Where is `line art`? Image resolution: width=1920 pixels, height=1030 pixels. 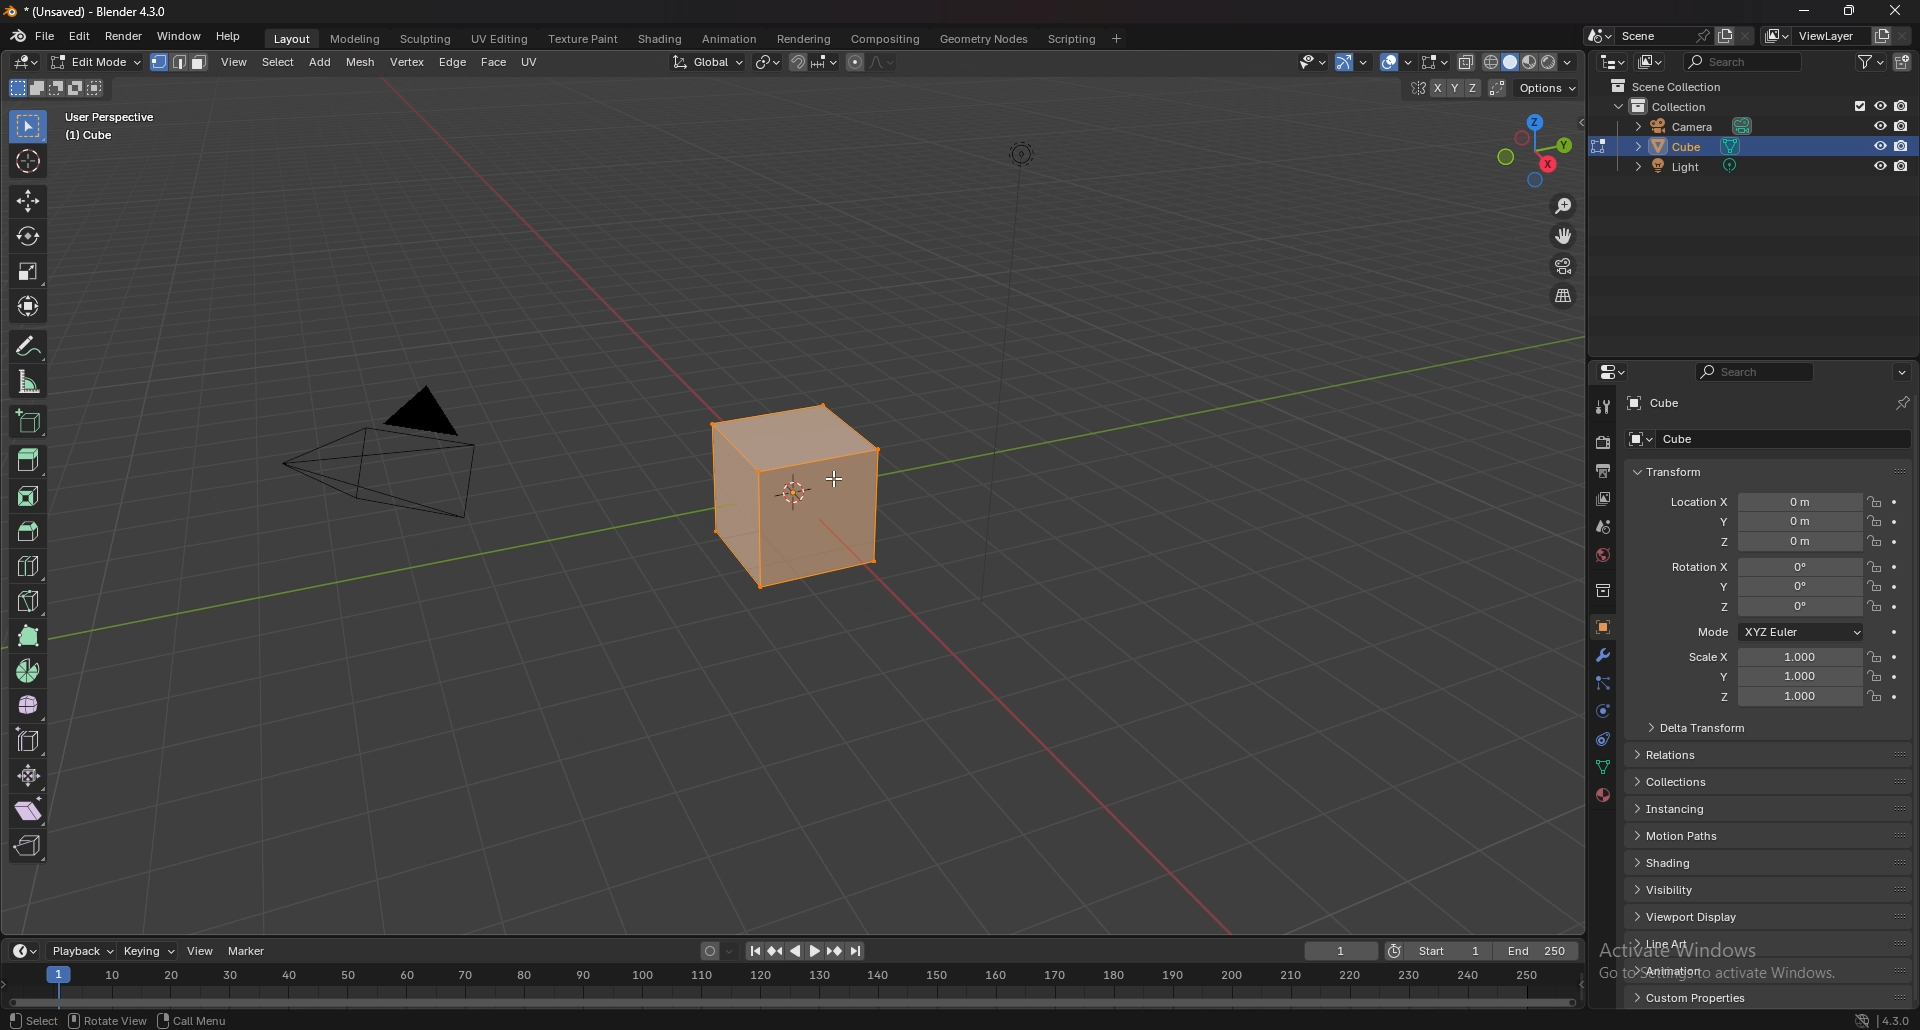 line art is located at coordinates (1676, 943).